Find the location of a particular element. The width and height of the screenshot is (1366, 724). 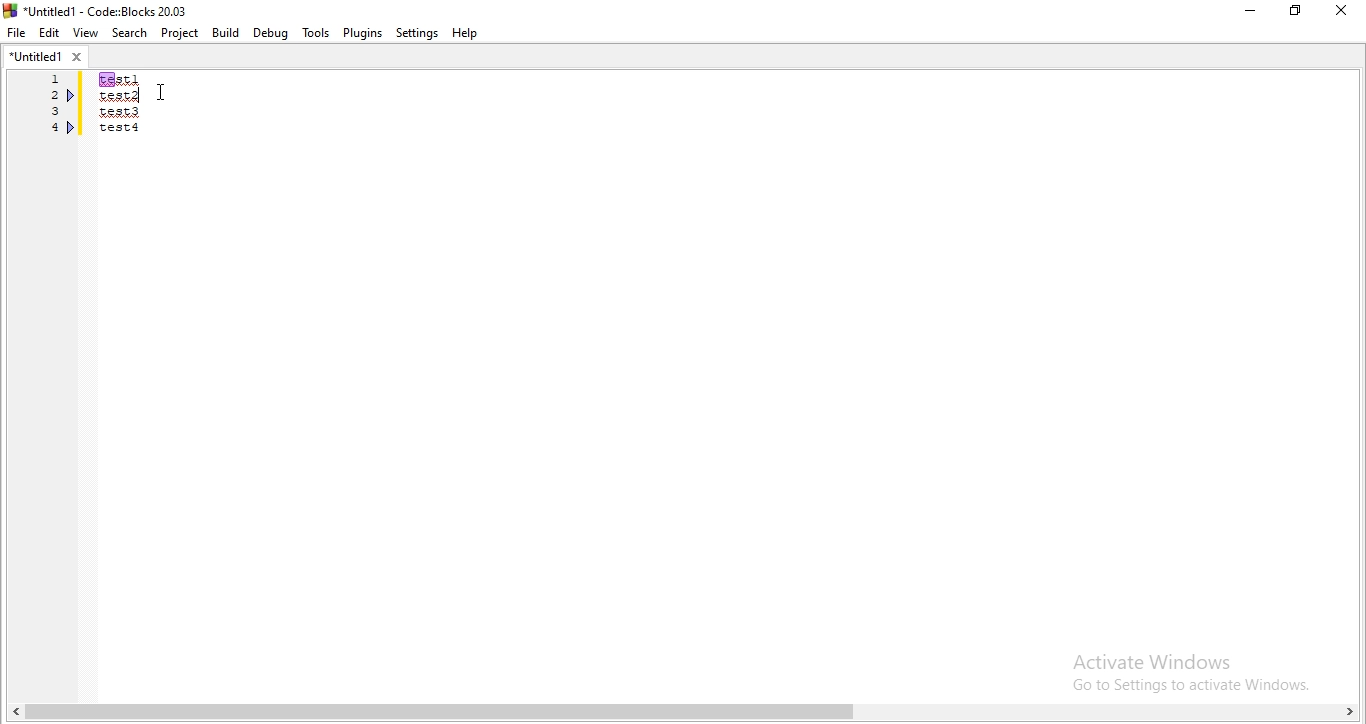

Tools  is located at coordinates (315, 33).